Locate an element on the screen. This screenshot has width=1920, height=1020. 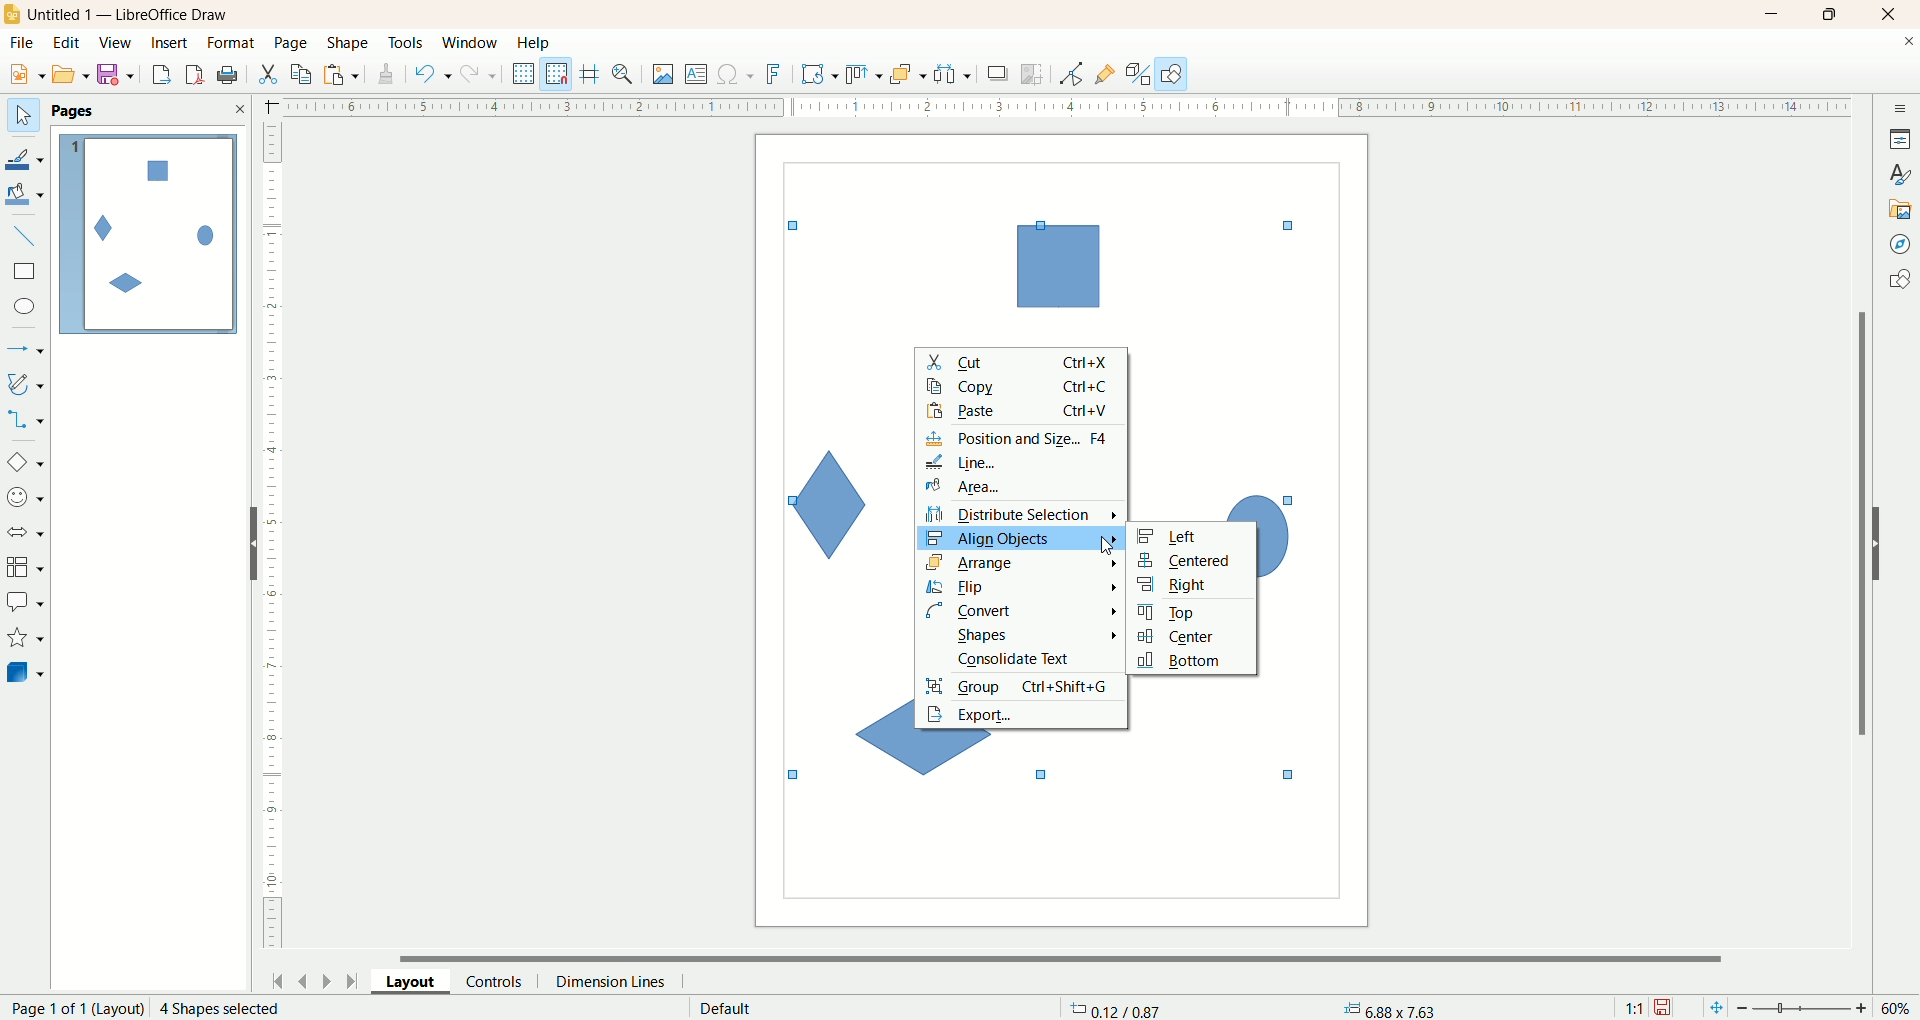
layout is located at coordinates (419, 980).